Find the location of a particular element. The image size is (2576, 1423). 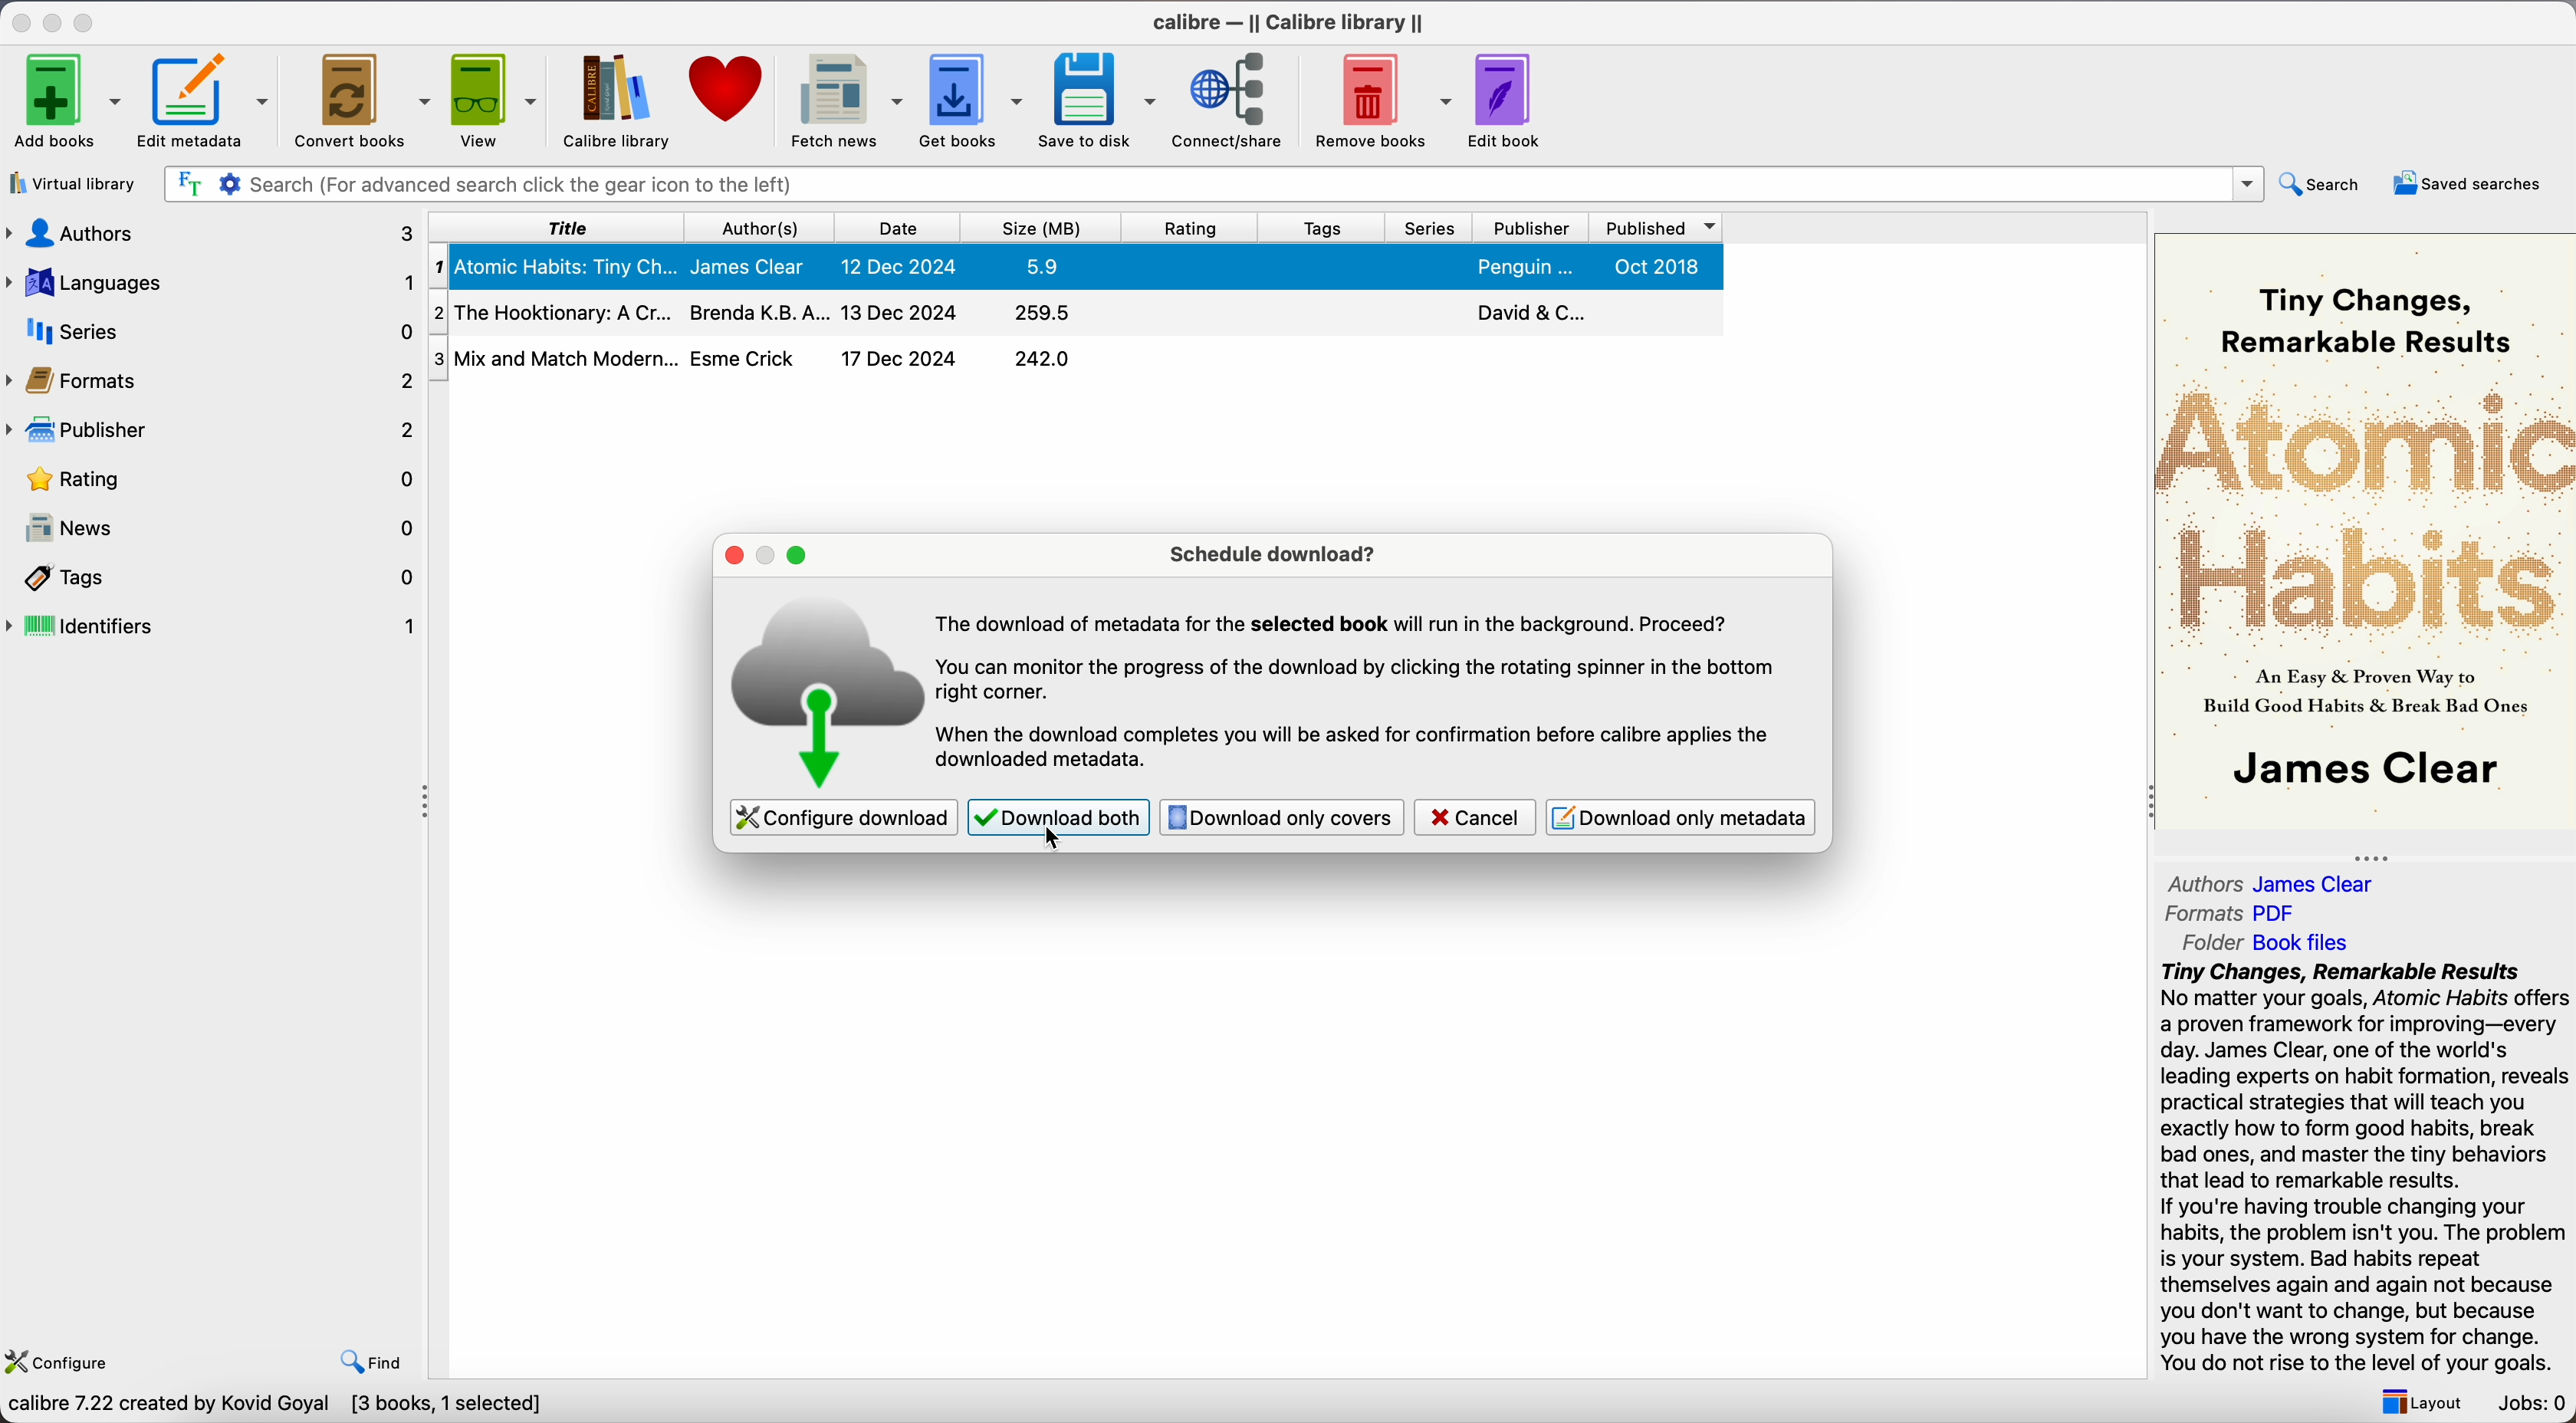

13 Dec 2024 is located at coordinates (901, 311).